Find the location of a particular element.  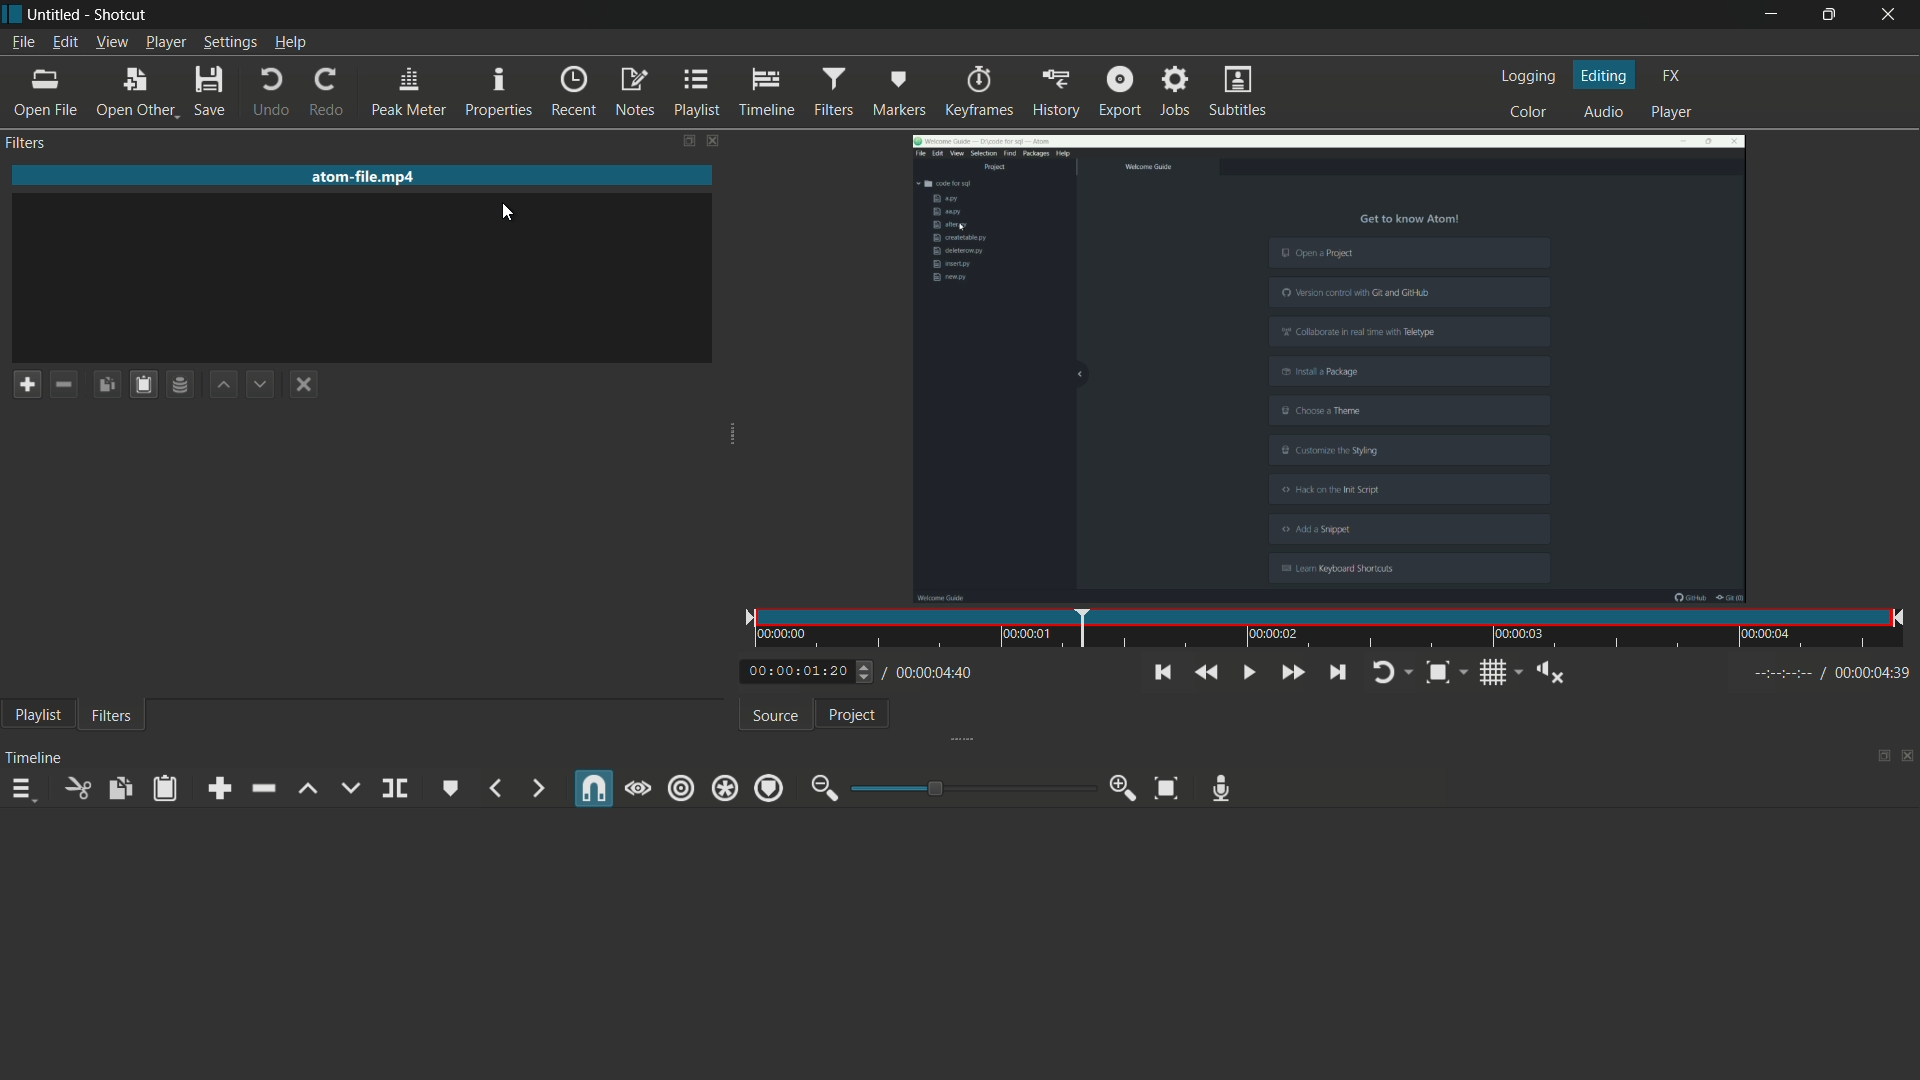

timeline menu is located at coordinates (22, 790).